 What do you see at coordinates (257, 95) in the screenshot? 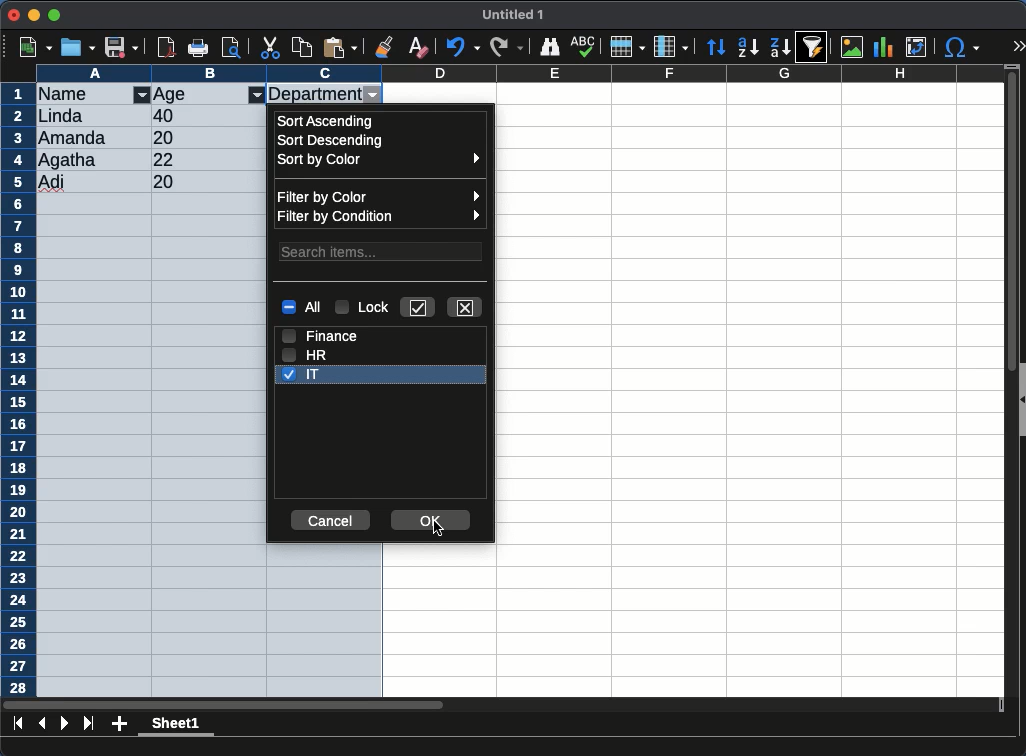
I see `filter` at bounding box center [257, 95].